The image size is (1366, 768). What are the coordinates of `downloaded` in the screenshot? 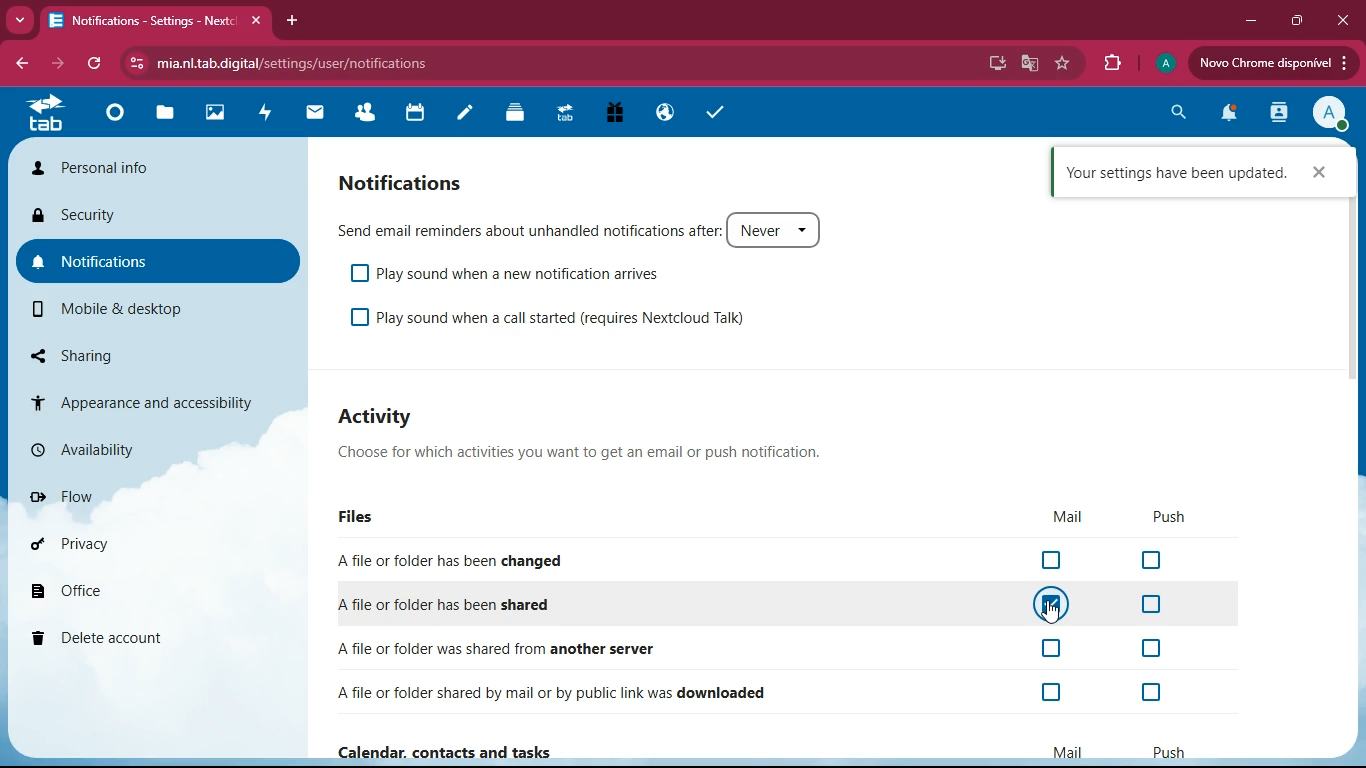 It's located at (567, 692).